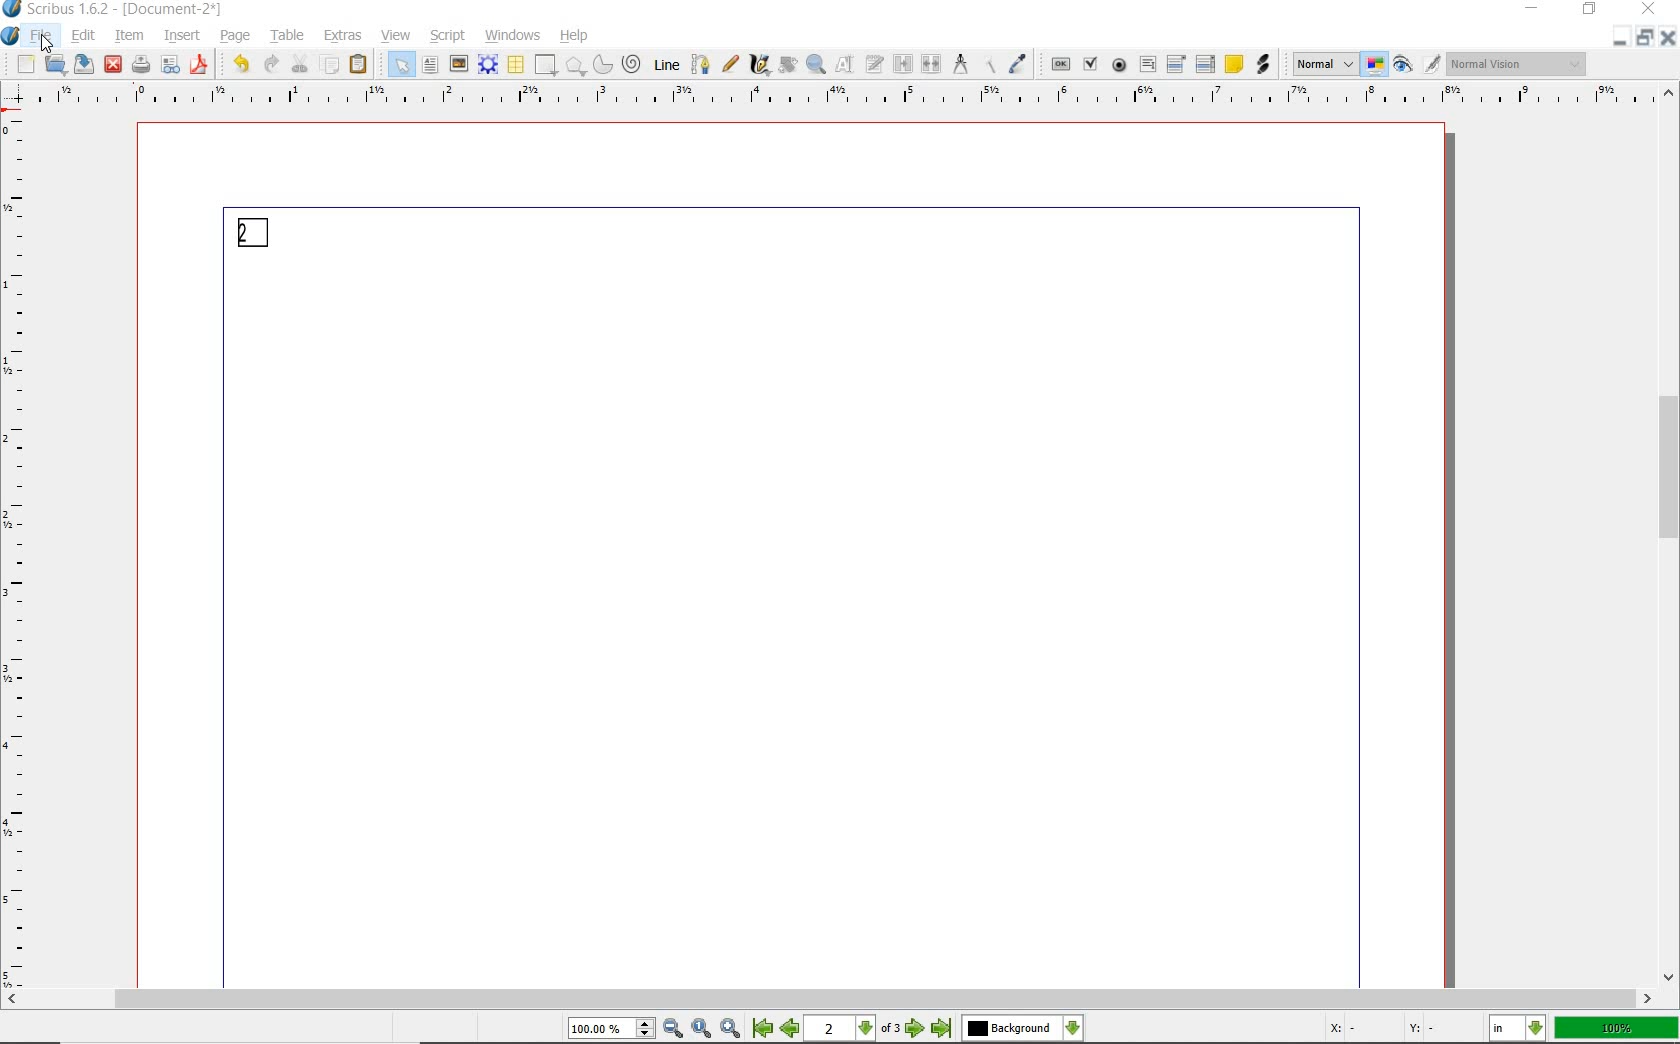 Image resolution: width=1680 pixels, height=1044 pixels. What do you see at coordinates (172, 65) in the screenshot?
I see `preflight verifier` at bounding box center [172, 65].